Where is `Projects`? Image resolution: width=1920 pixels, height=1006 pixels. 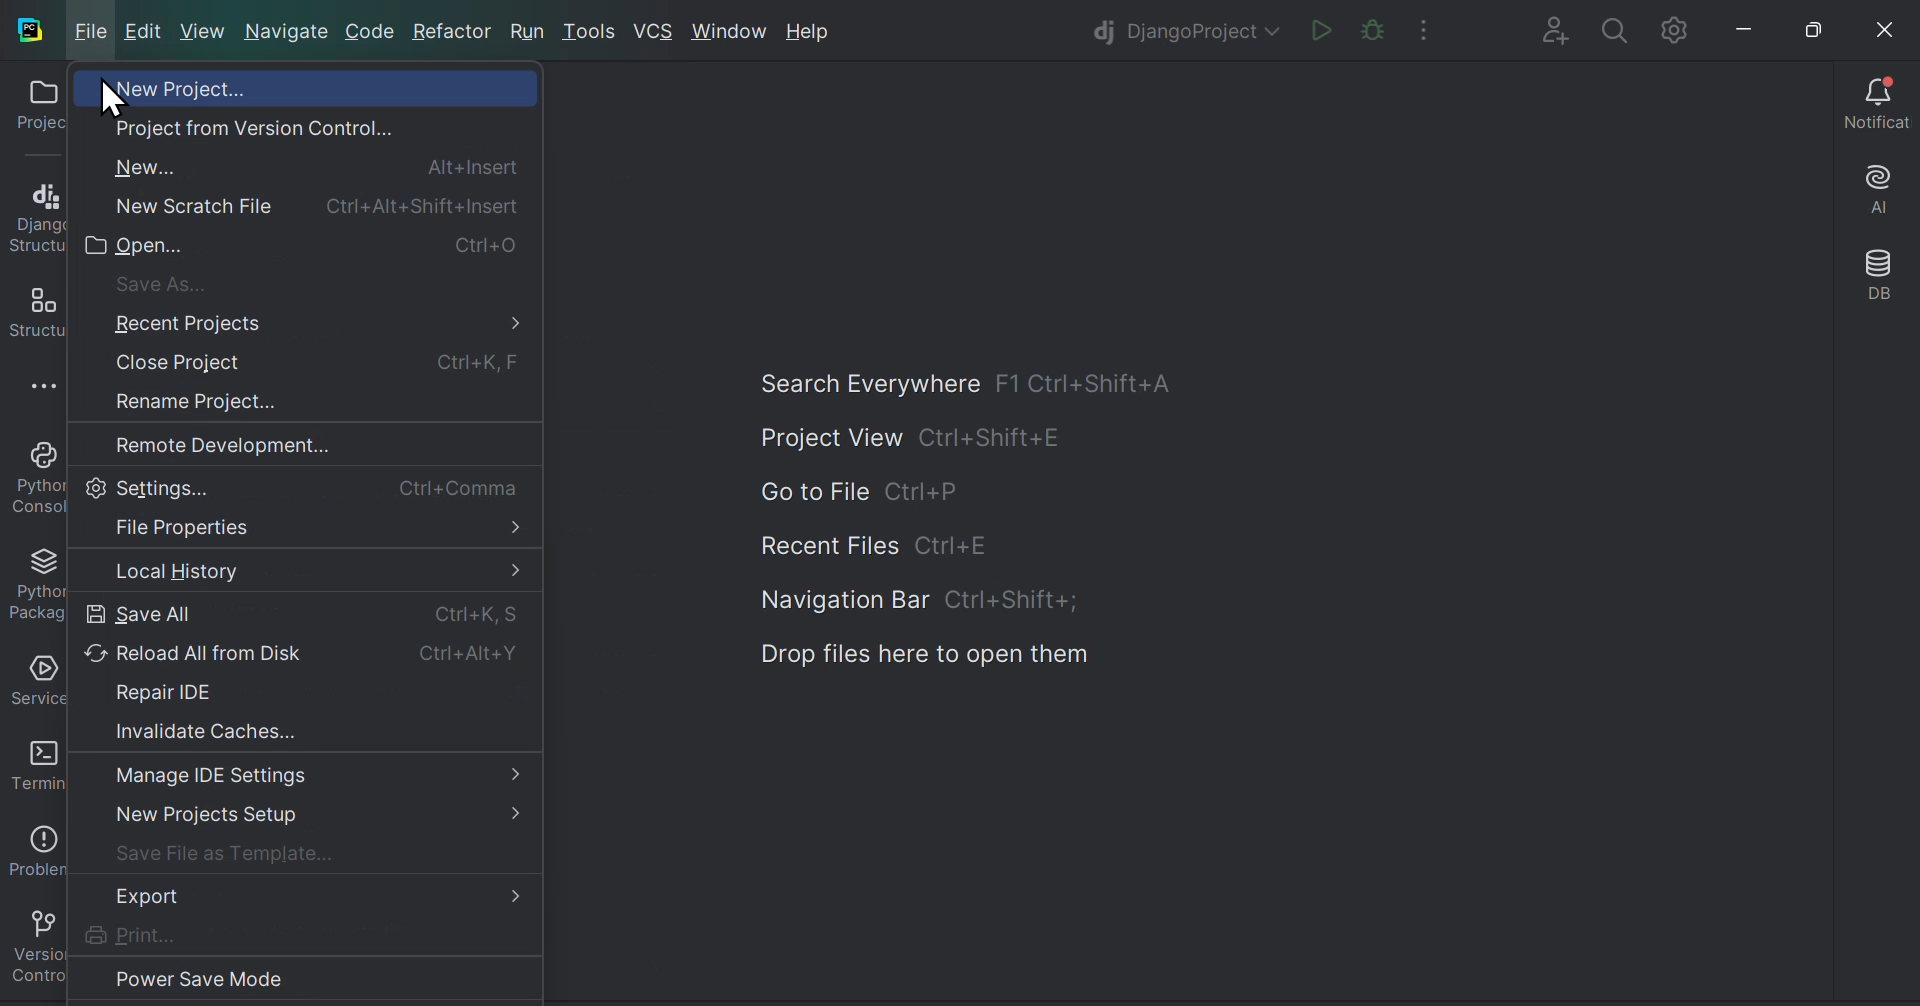 Projects is located at coordinates (37, 111).